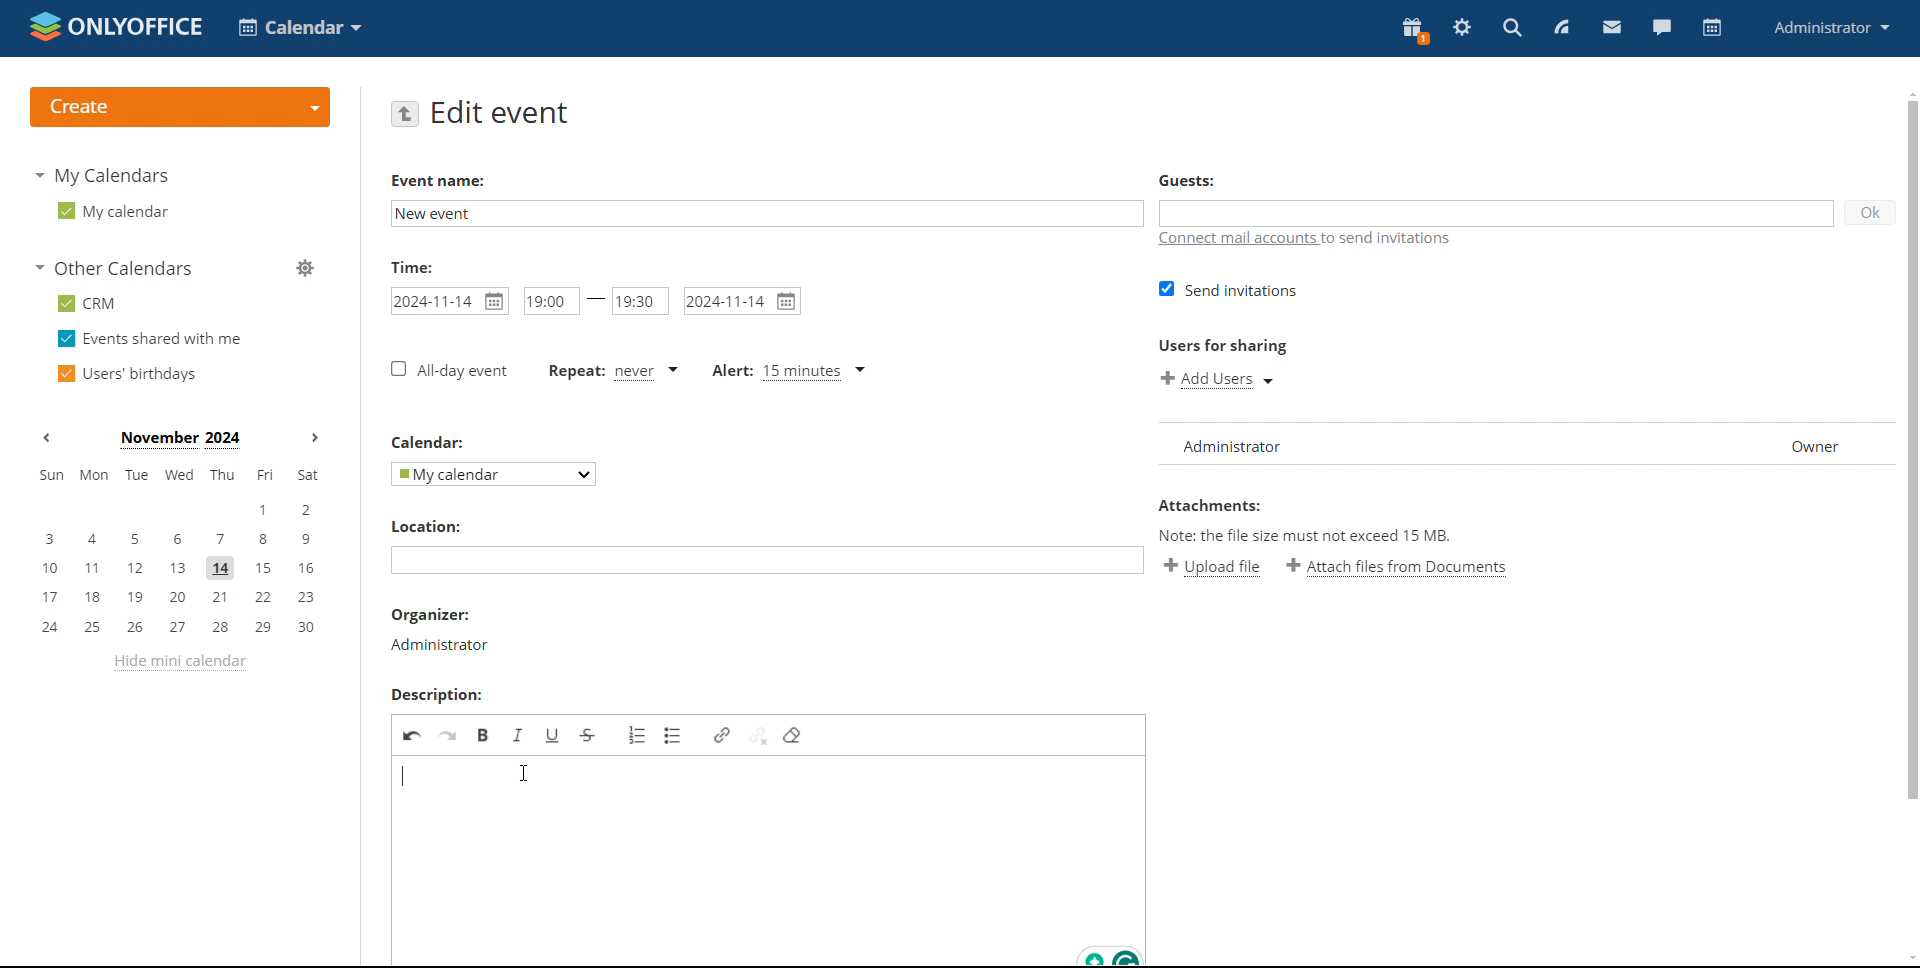 The height and width of the screenshot is (968, 1920). What do you see at coordinates (1326, 536) in the screenshot?
I see `text` at bounding box center [1326, 536].